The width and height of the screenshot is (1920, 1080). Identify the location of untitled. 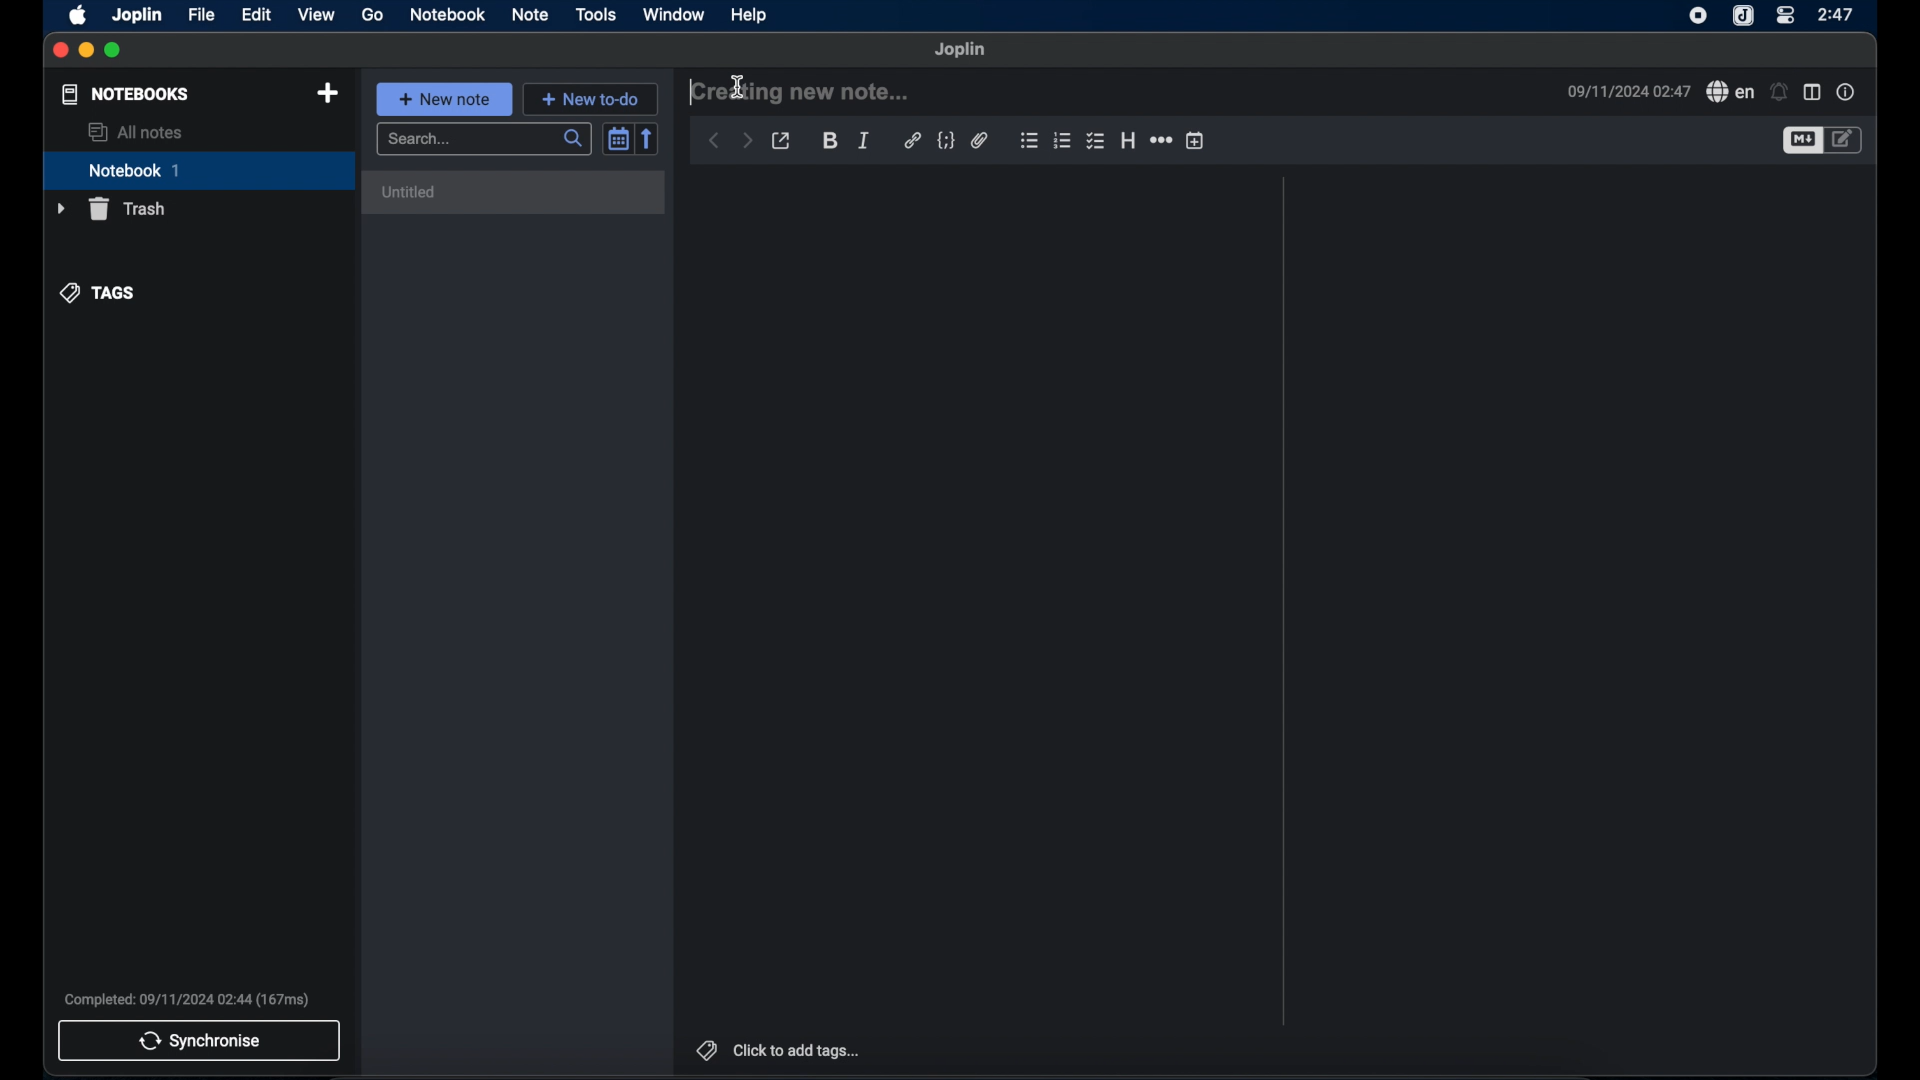
(517, 190).